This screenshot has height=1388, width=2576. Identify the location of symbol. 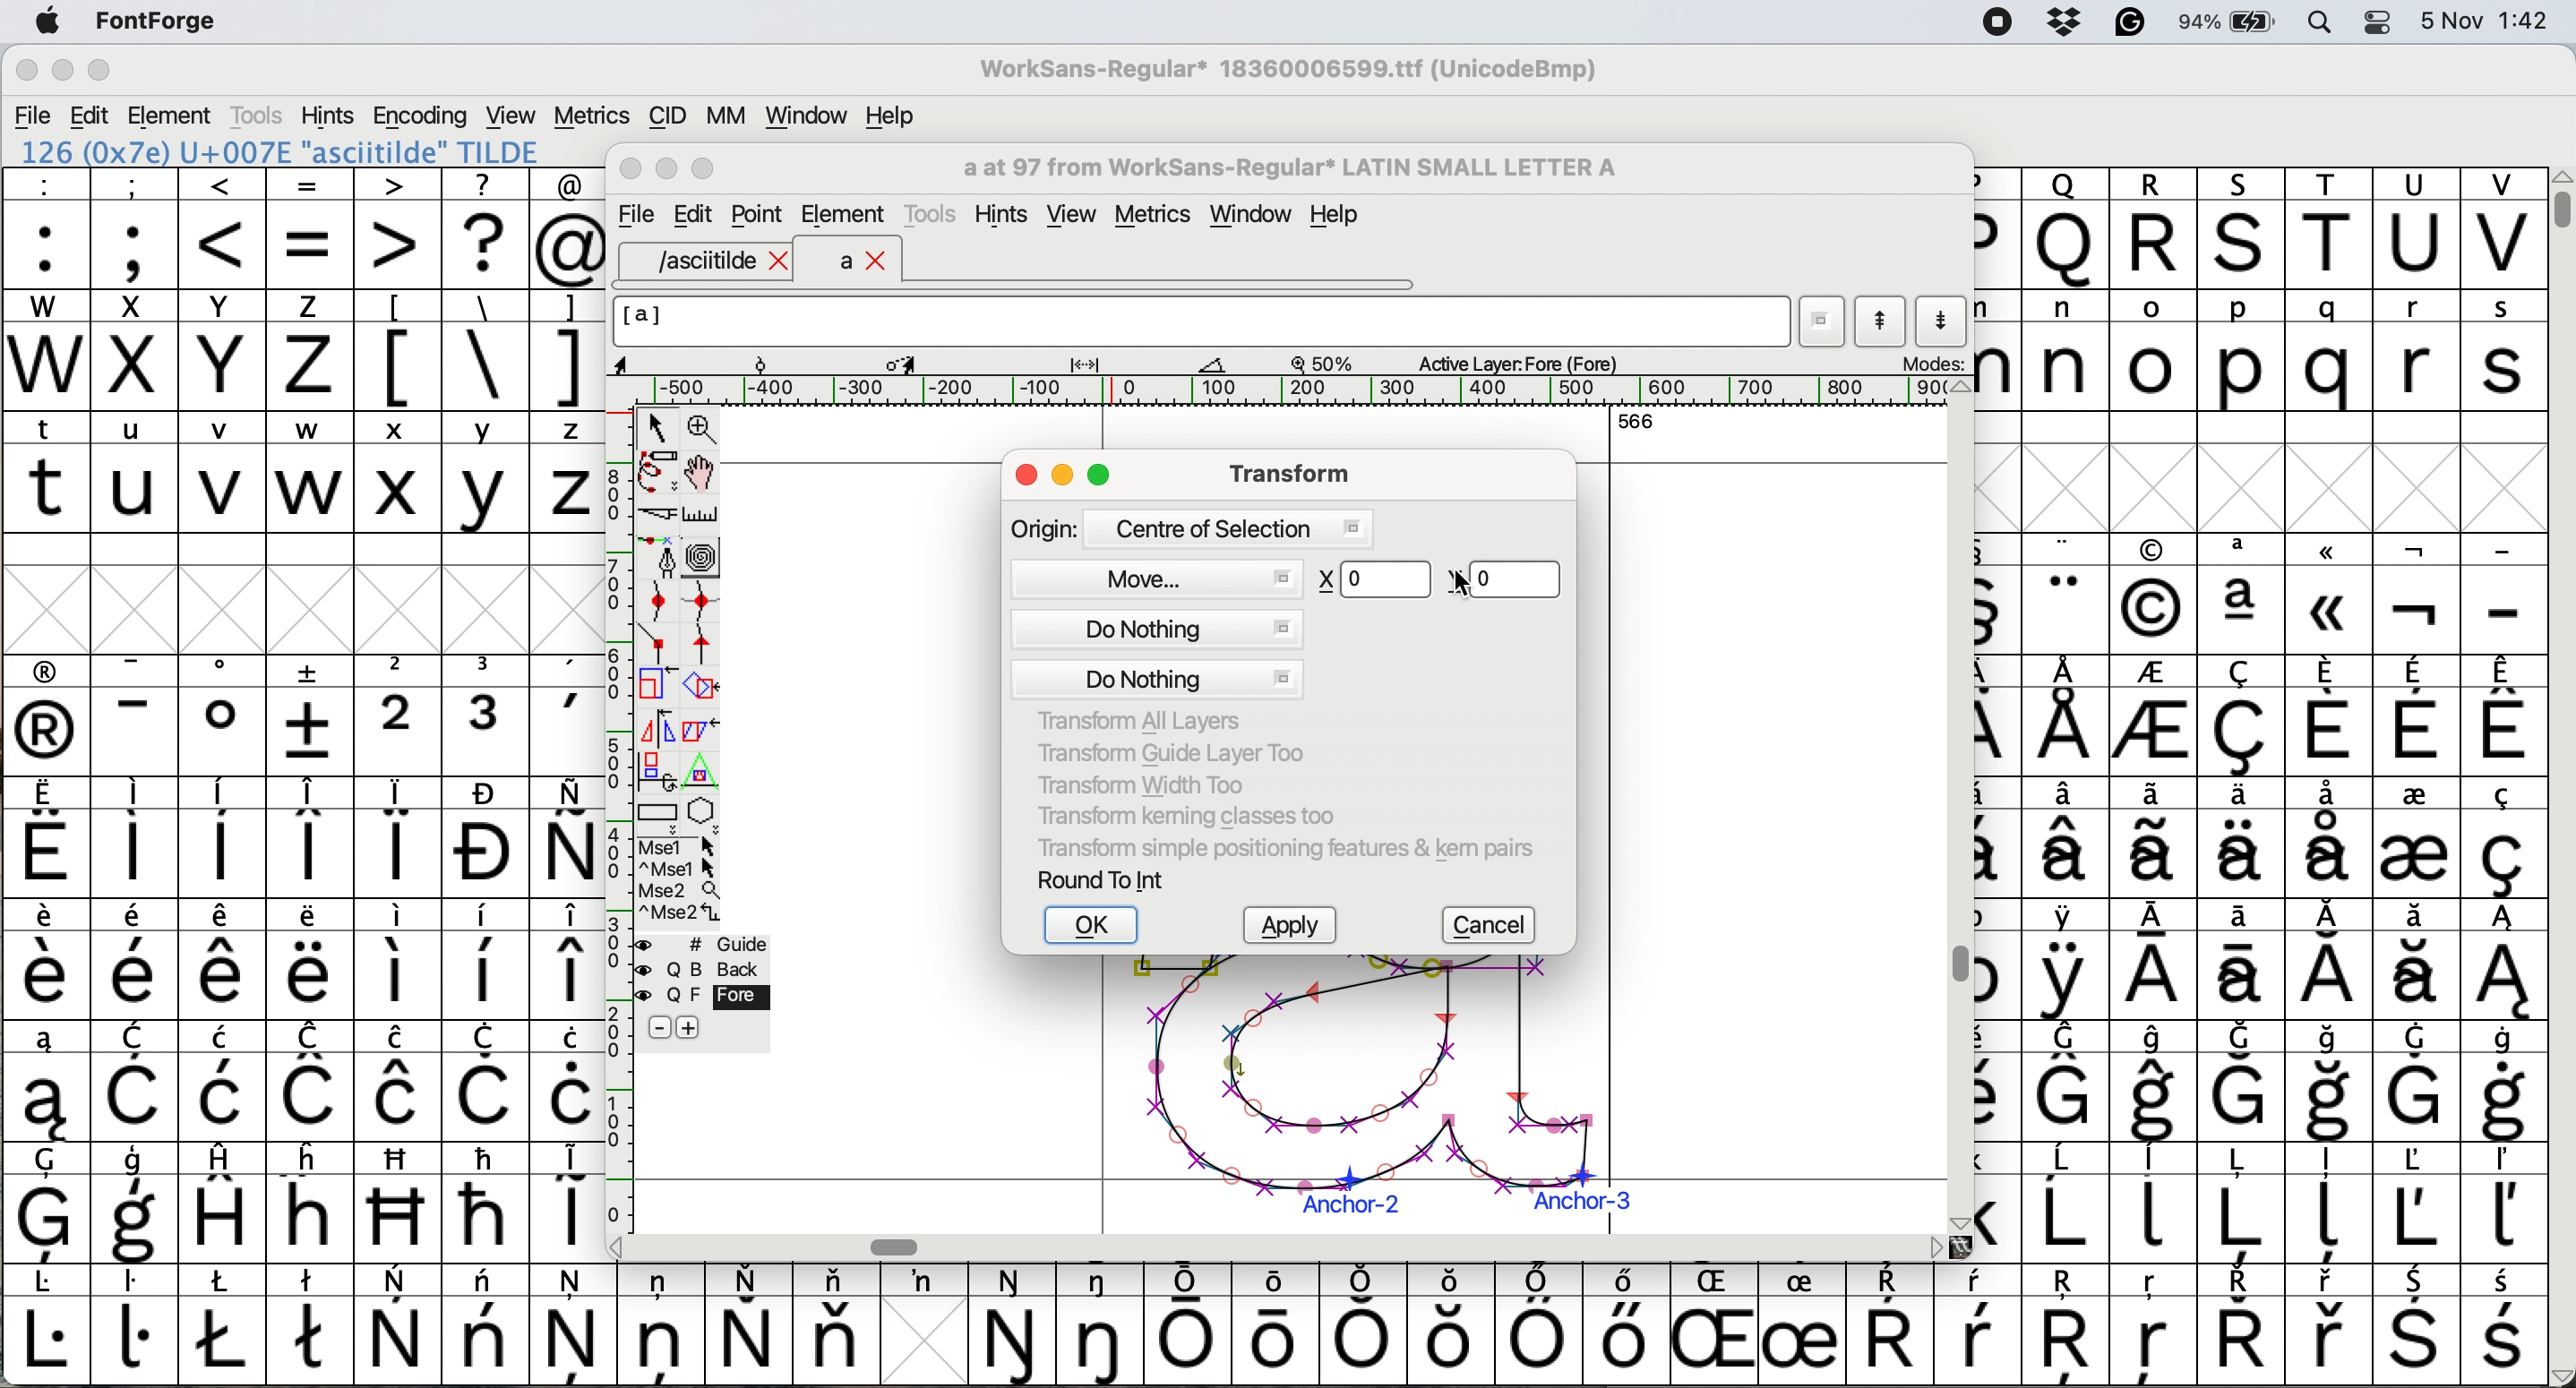
(46, 1326).